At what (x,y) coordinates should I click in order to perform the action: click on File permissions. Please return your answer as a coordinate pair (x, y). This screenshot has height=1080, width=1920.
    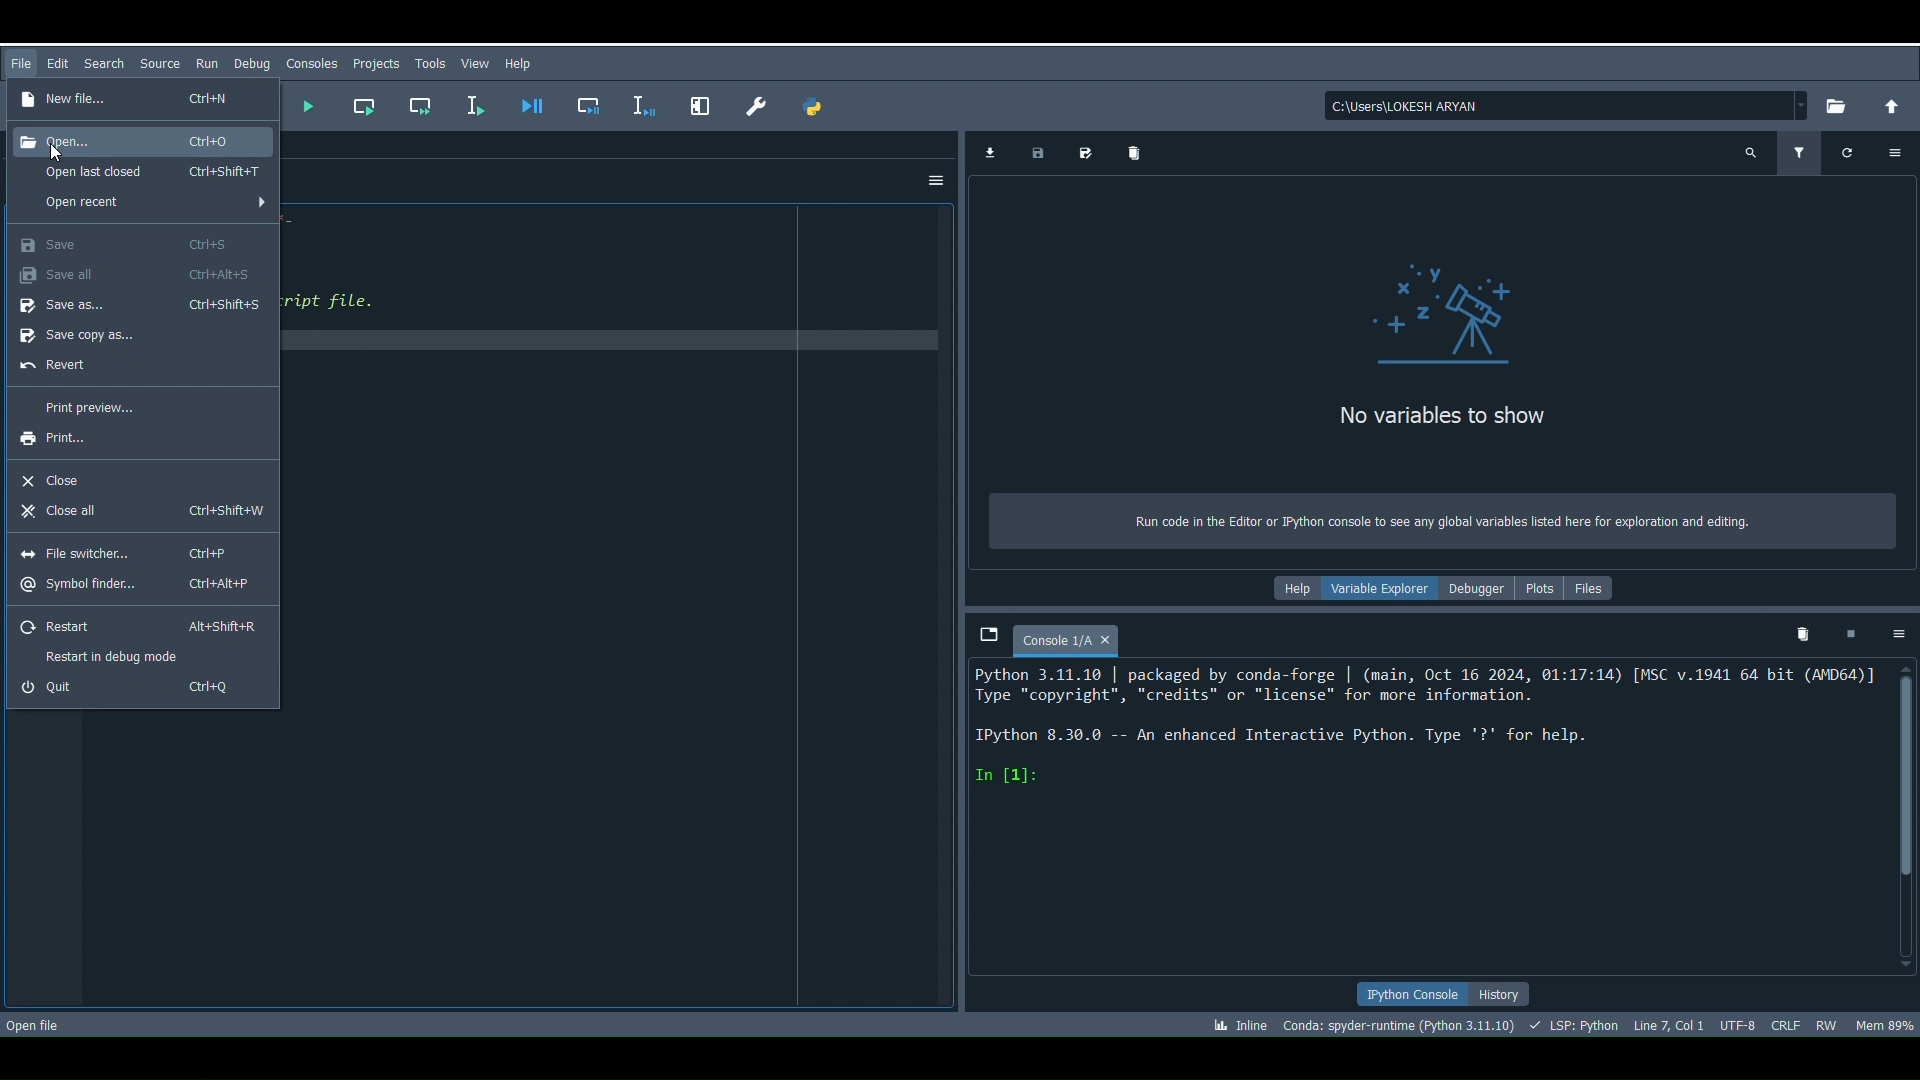
    Looking at the image, I should click on (1822, 1025).